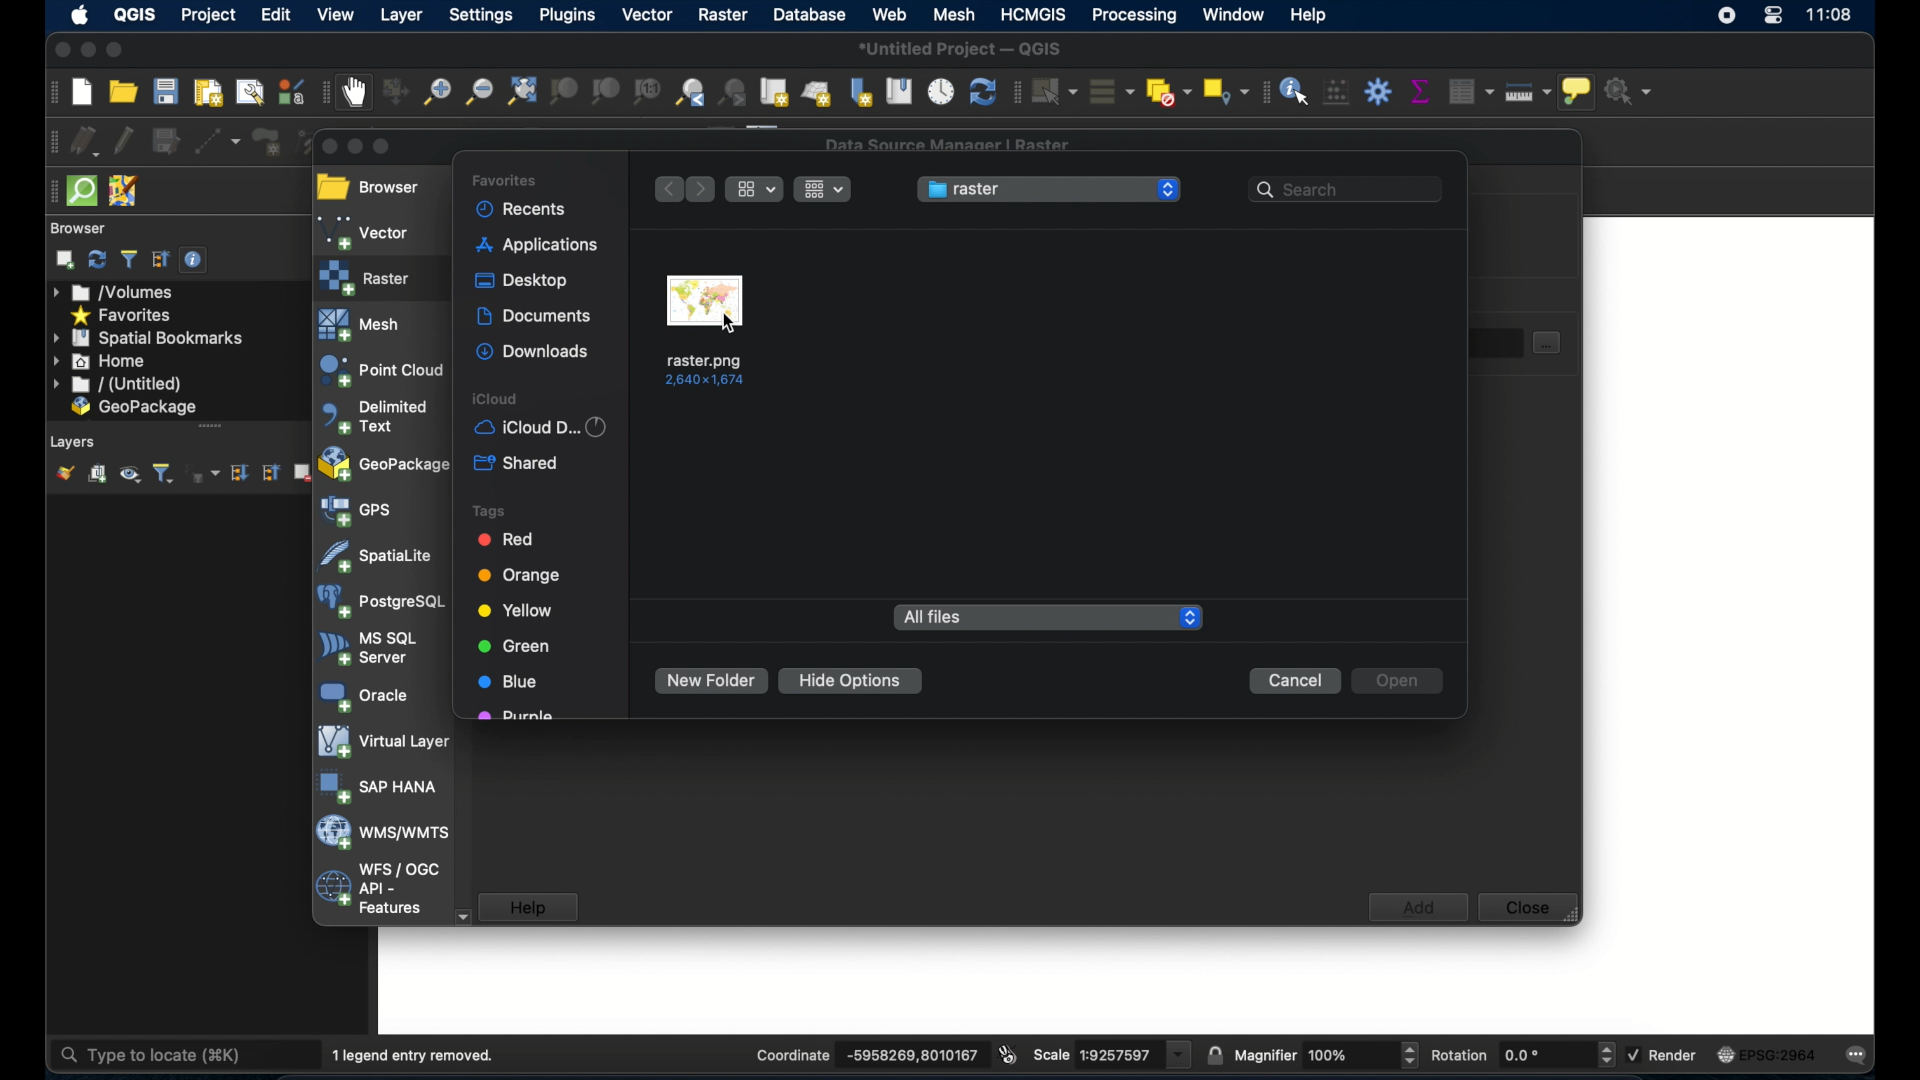 The image size is (1920, 1080). I want to click on scale, so click(1114, 1055).